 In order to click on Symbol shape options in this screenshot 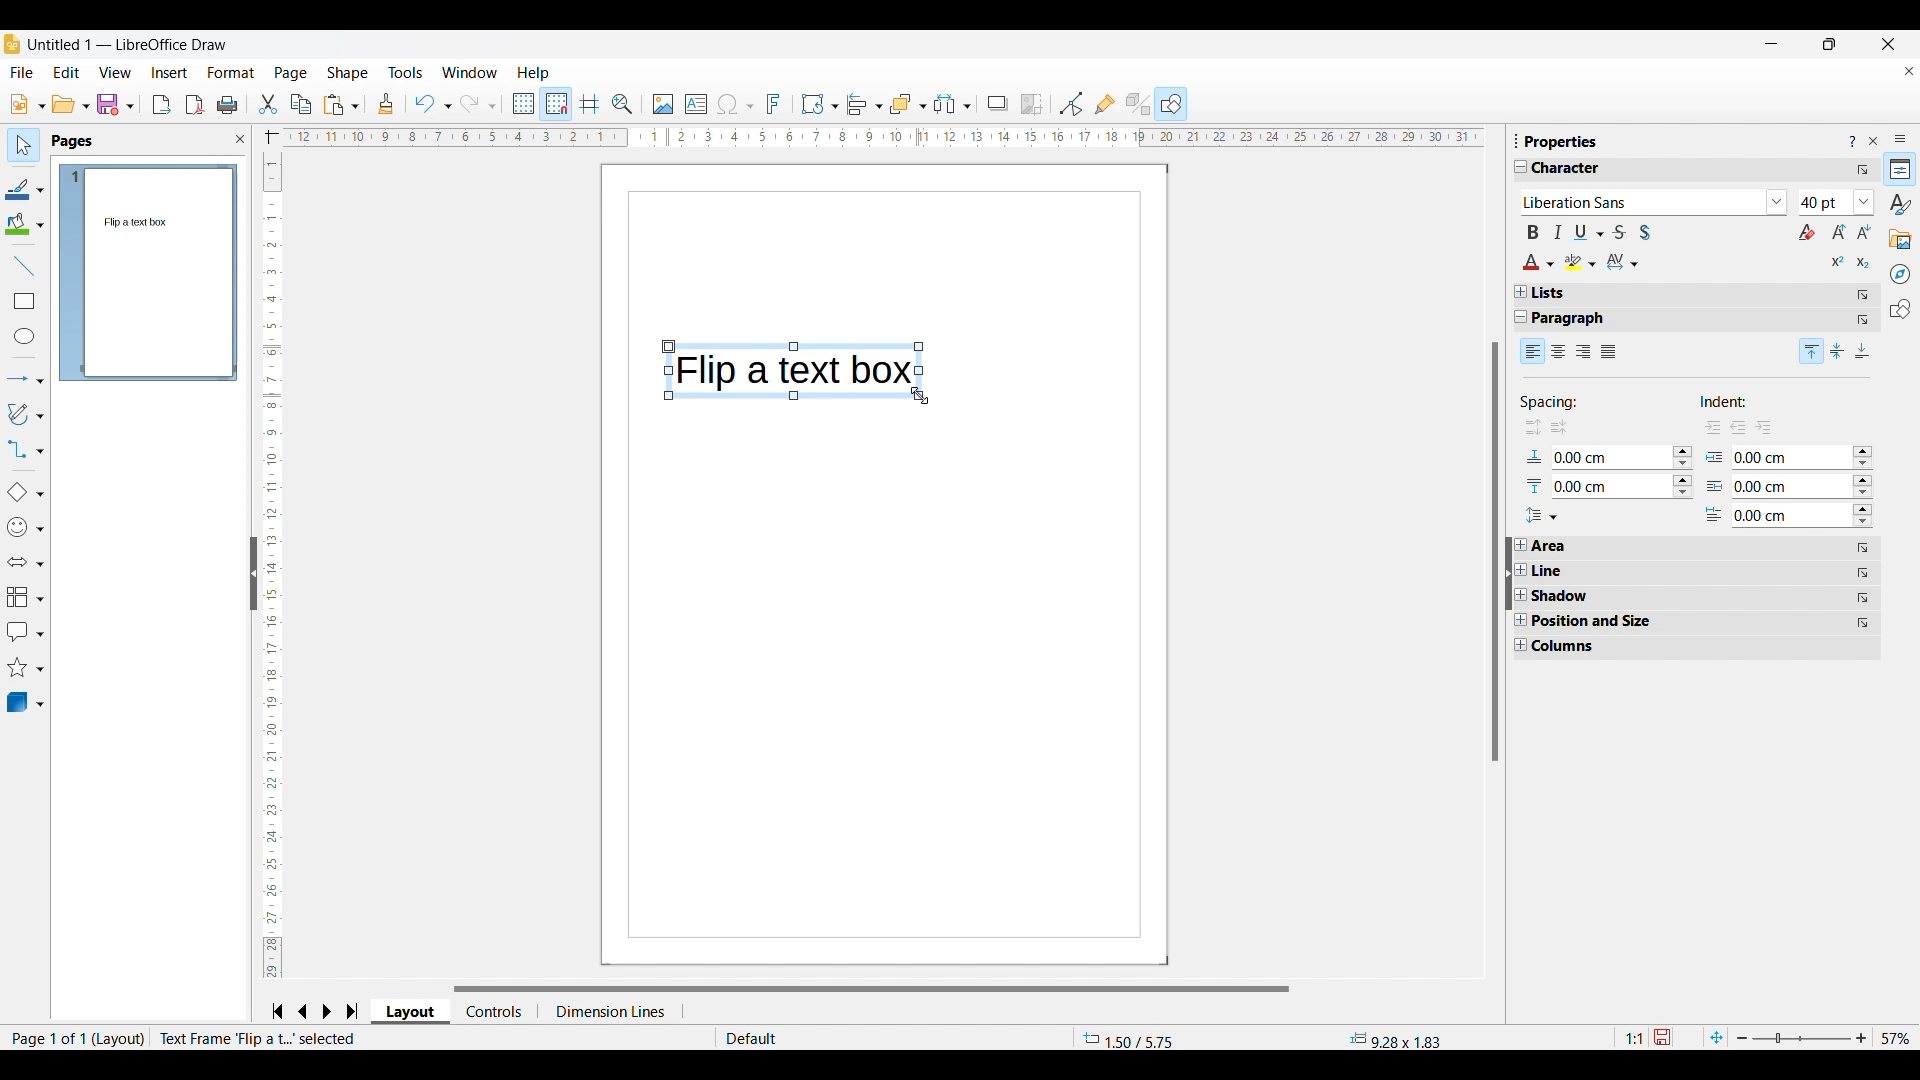, I will do `click(25, 527)`.